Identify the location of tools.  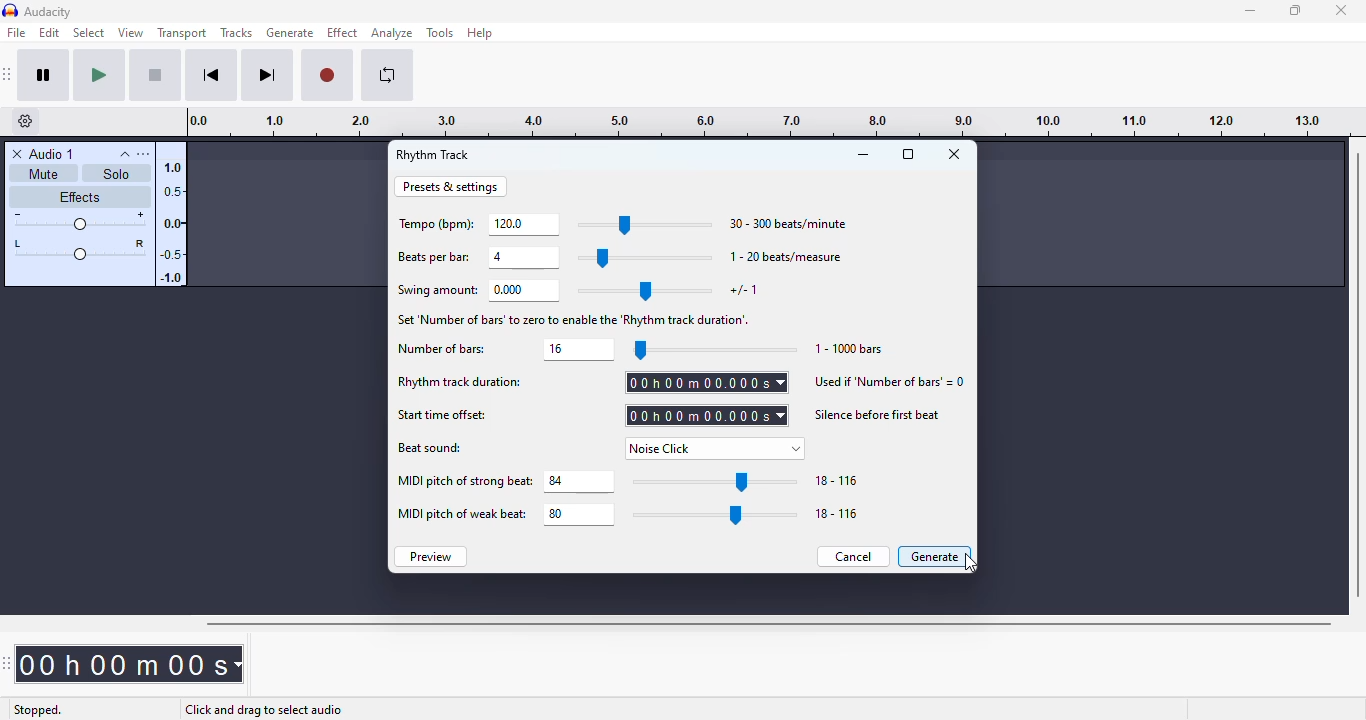
(439, 33).